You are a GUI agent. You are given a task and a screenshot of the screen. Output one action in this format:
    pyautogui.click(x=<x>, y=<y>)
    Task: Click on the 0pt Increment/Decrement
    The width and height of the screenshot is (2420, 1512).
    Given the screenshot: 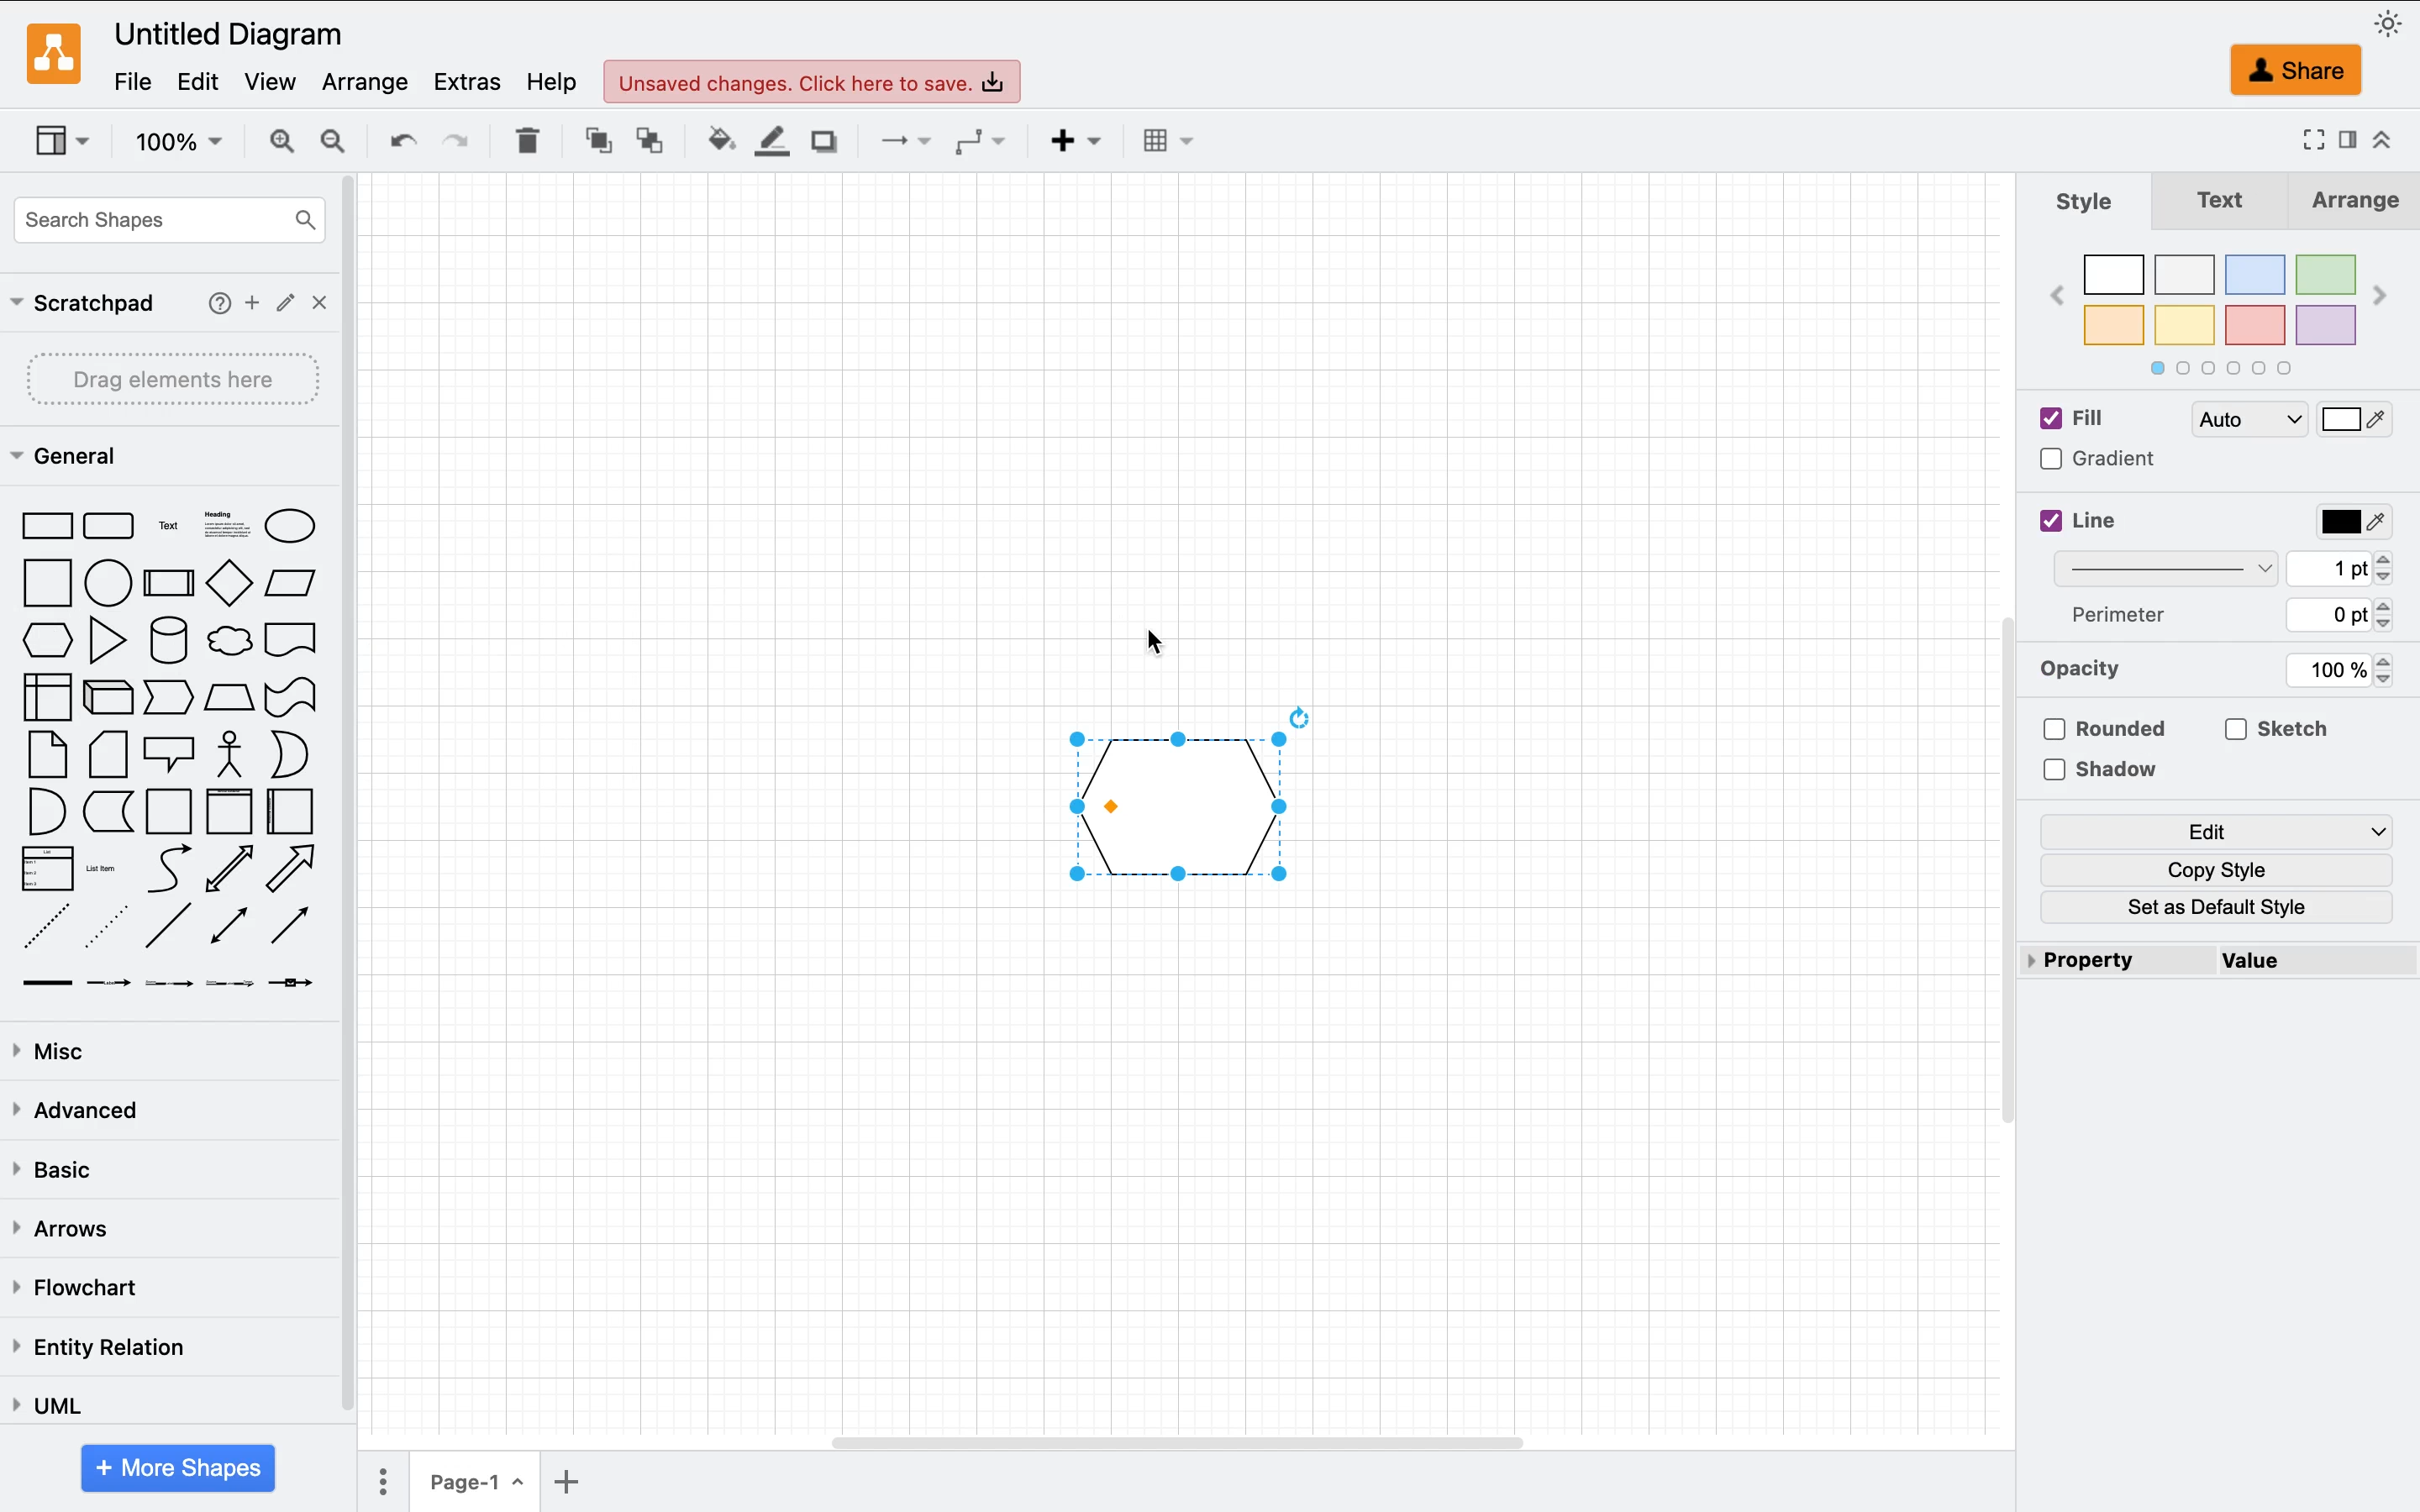 What is the action you would take?
    pyautogui.click(x=2353, y=618)
    